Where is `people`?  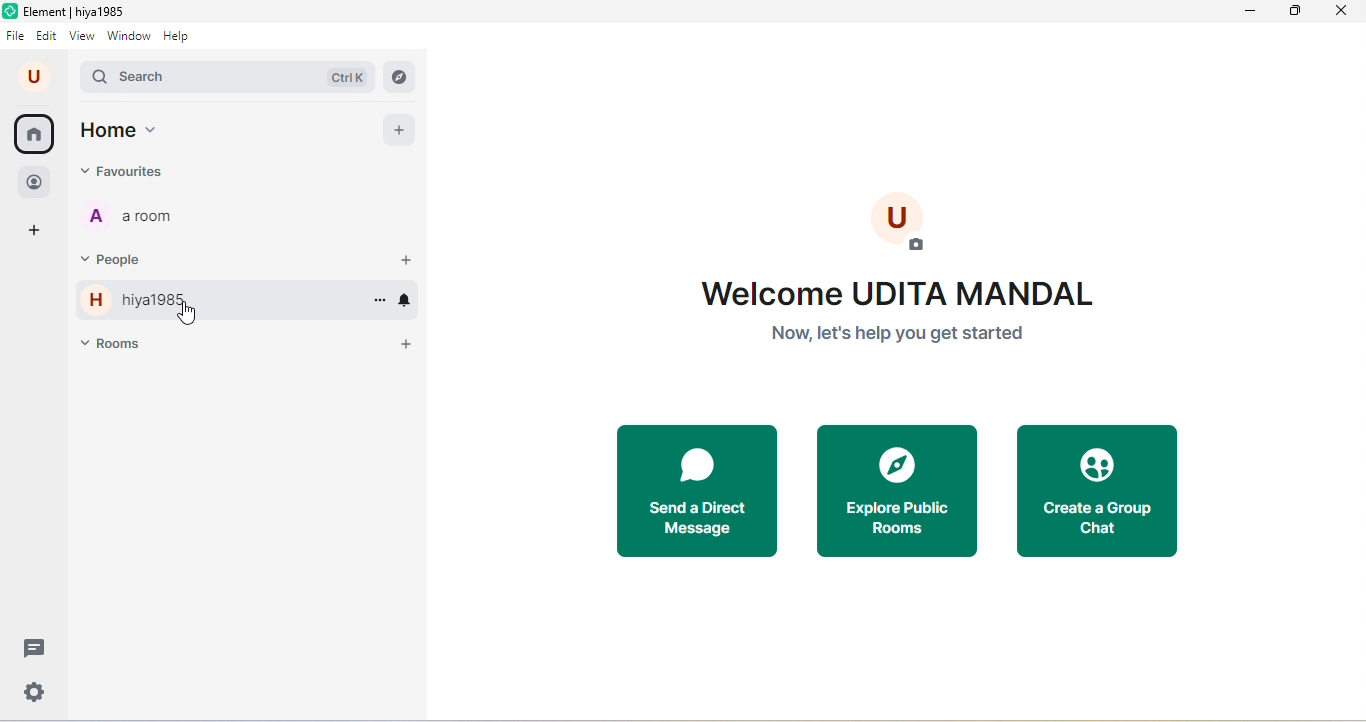 people is located at coordinates (35, 178).